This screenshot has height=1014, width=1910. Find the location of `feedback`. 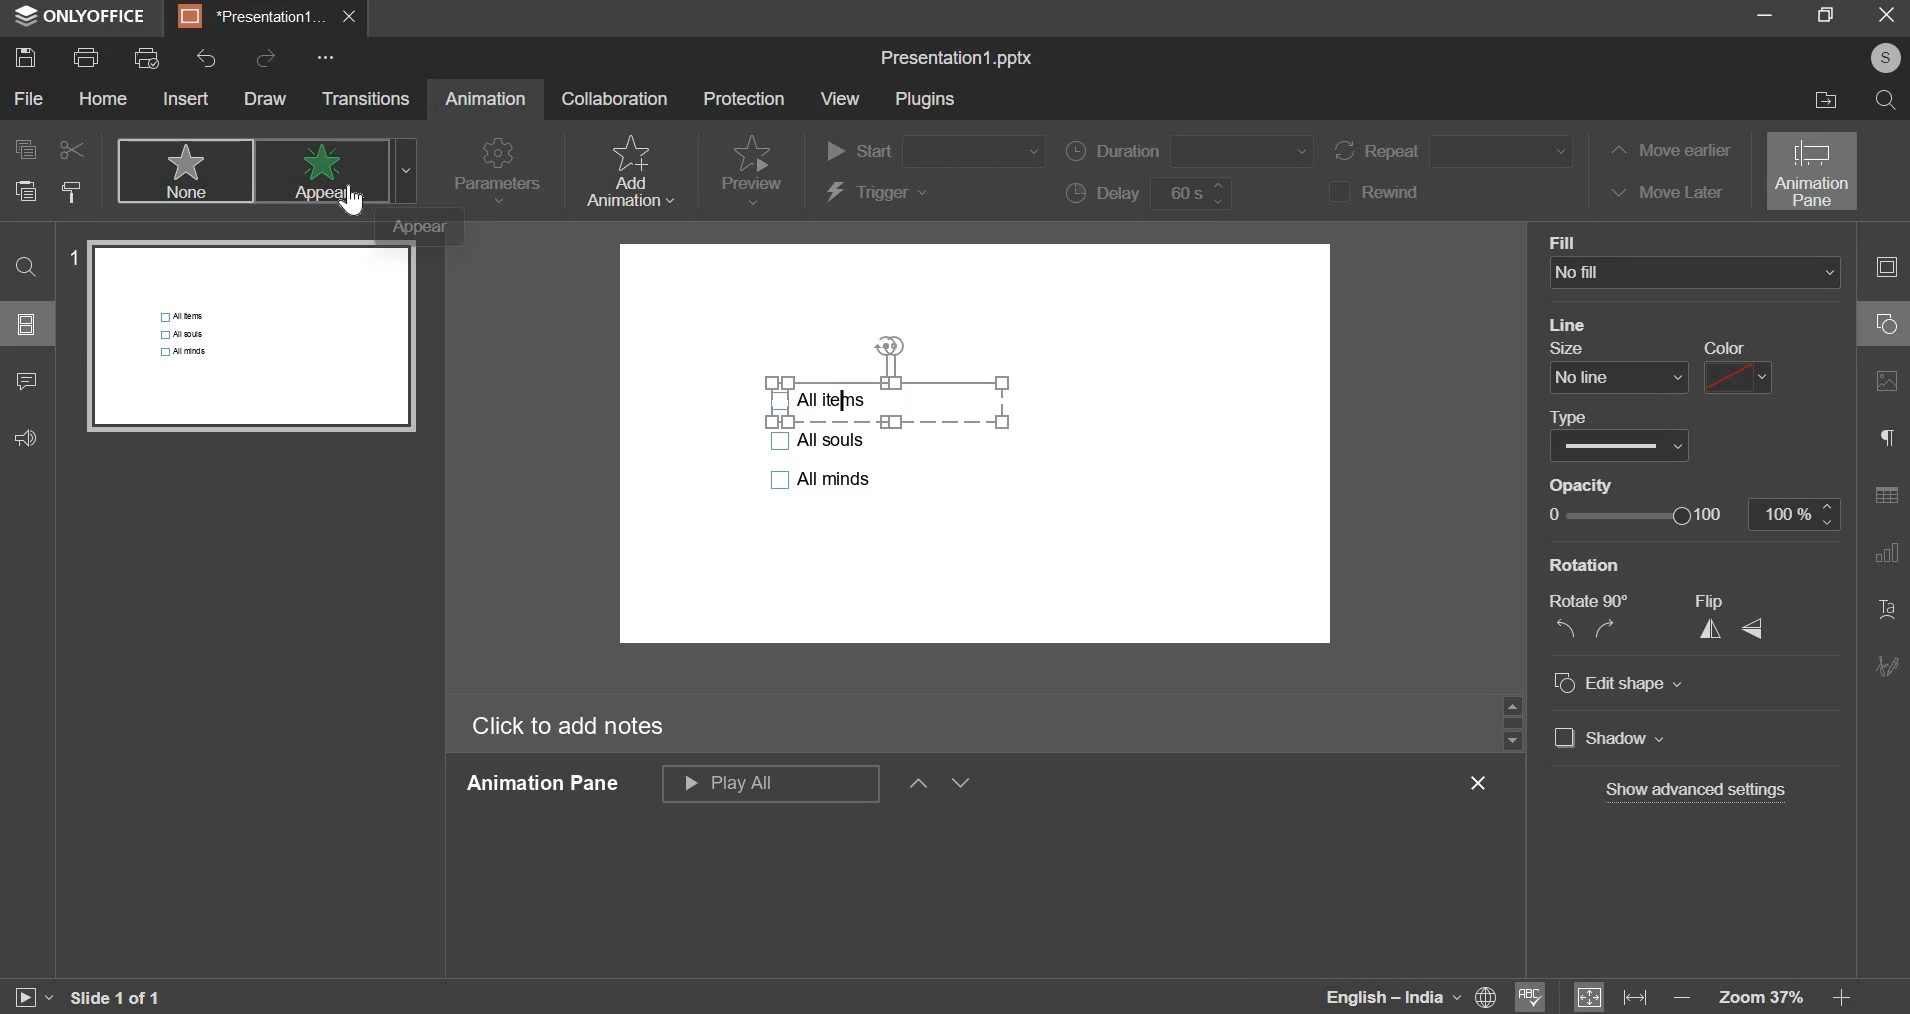

feedback is located at coordinates (35, 437).